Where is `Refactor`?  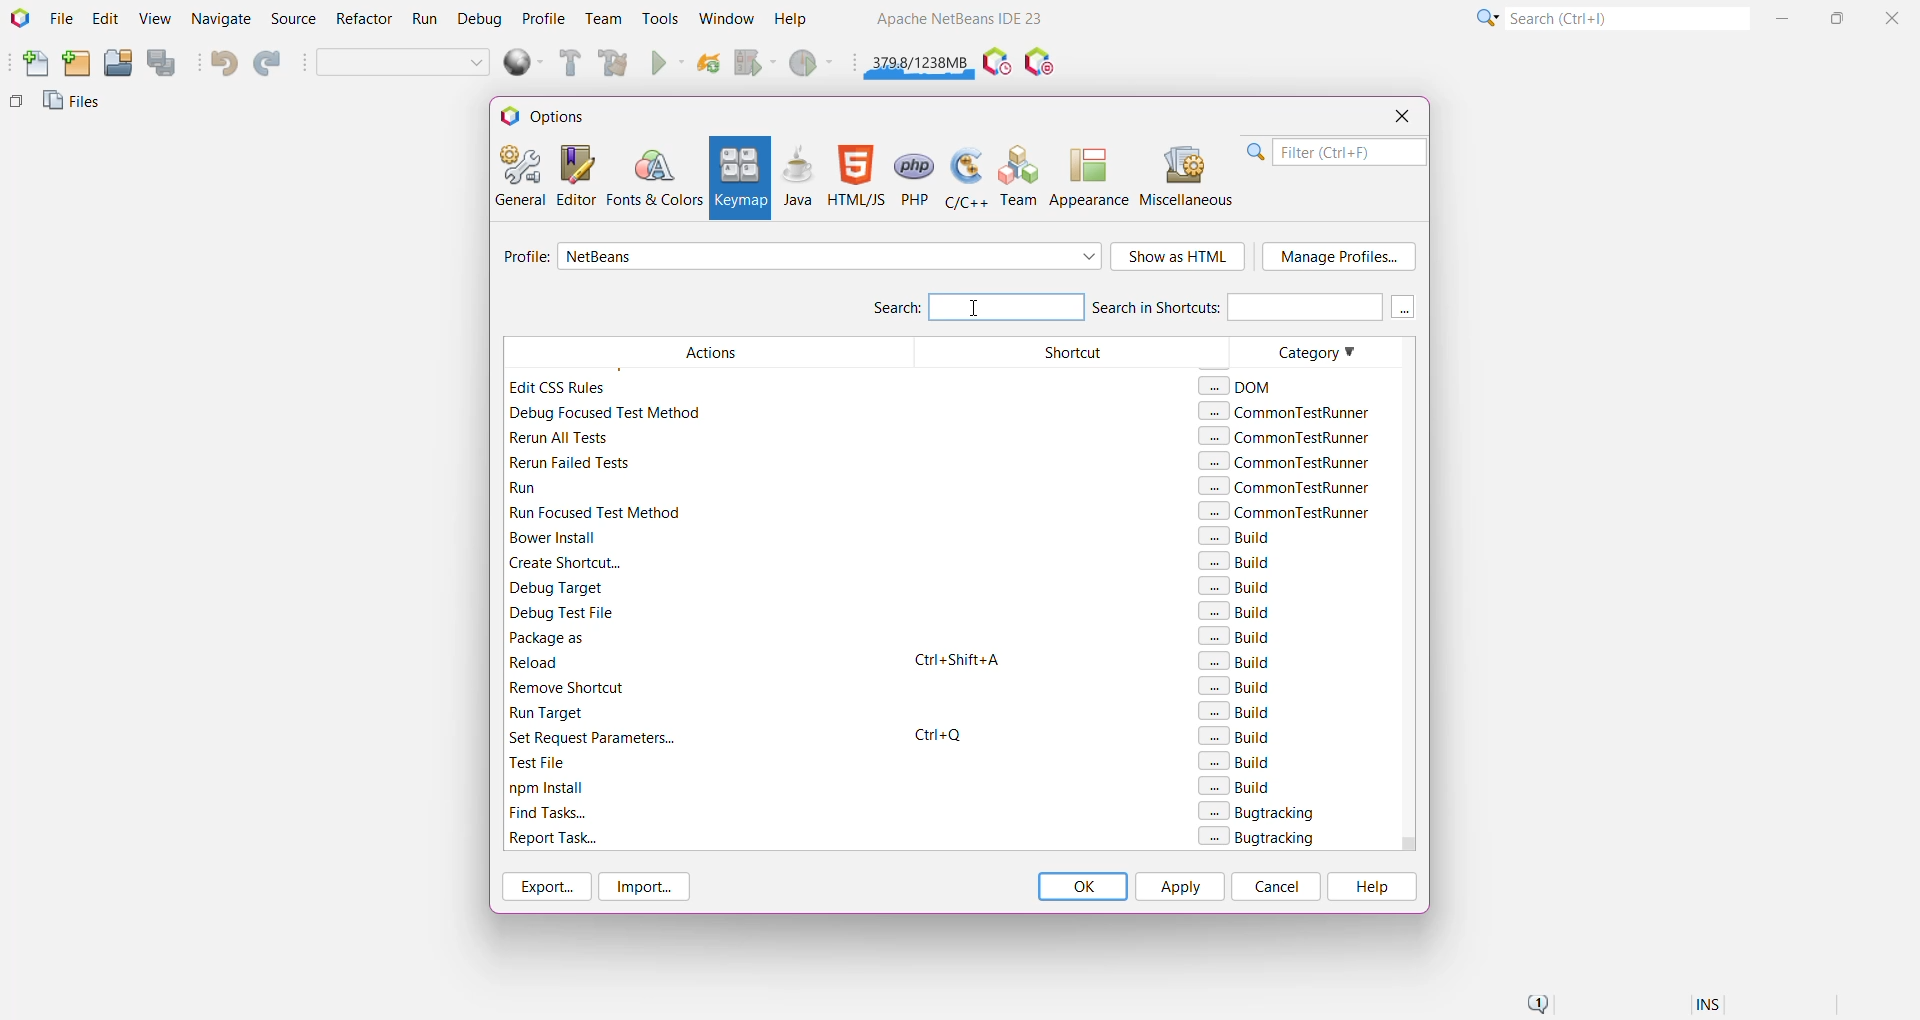
Refactor is located at coordinates (366, 21).